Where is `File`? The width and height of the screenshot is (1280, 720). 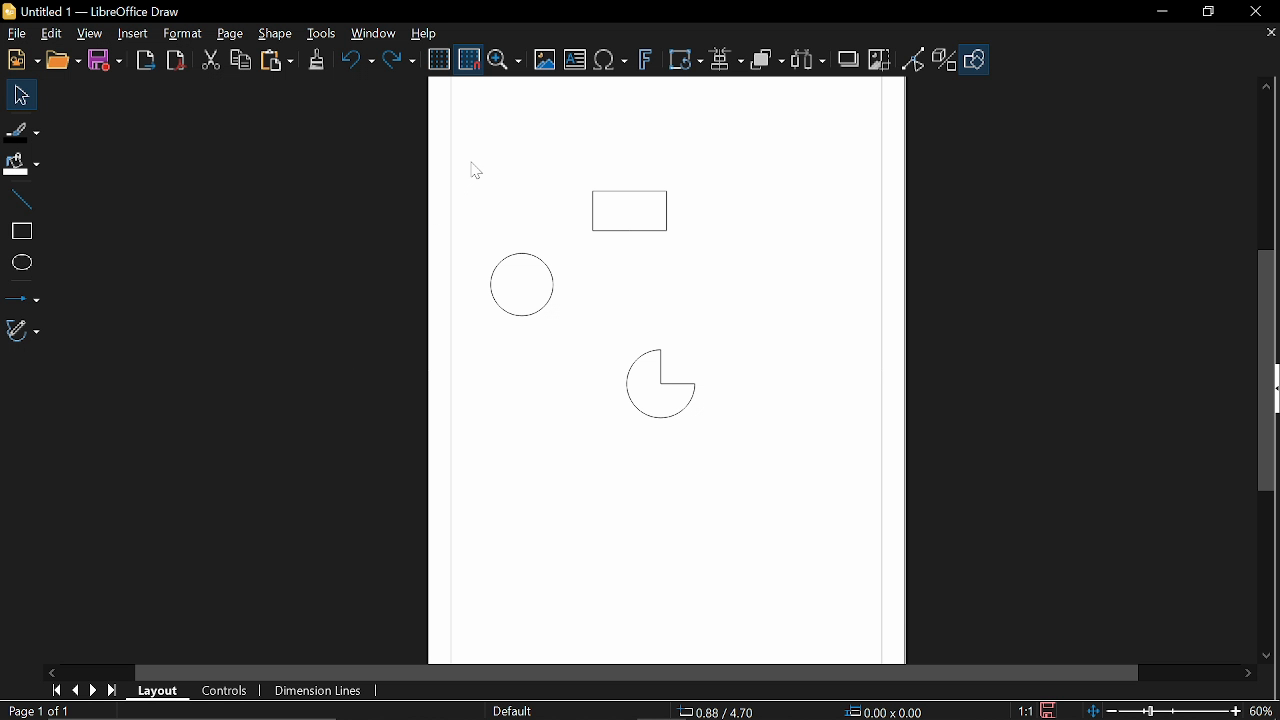
File is located at coordinates (17, 36).